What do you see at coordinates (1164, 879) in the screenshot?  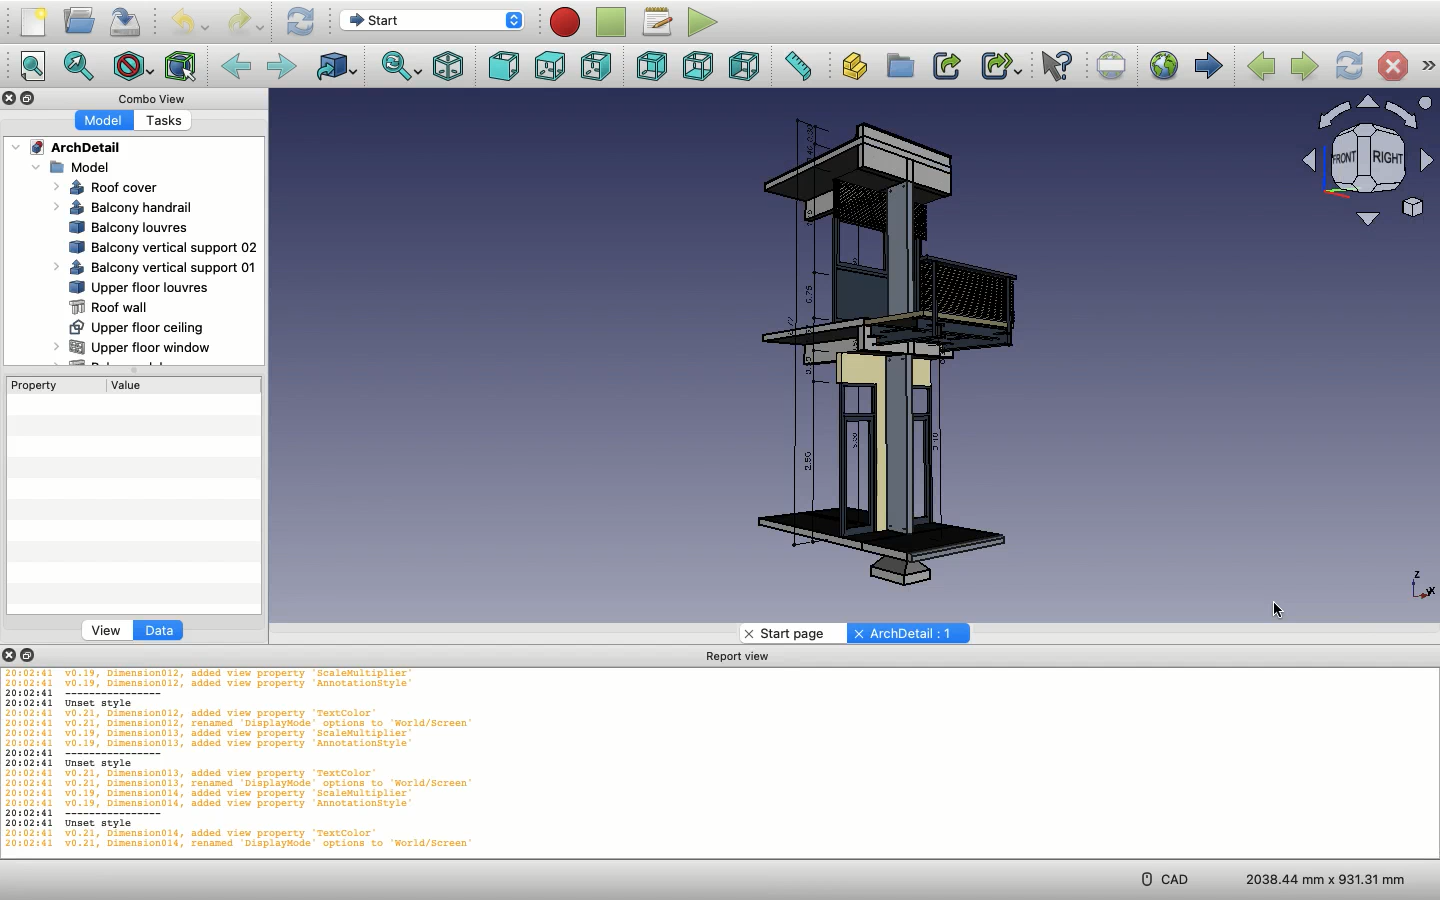 I see `CAD menu` at bounding box center [1164, 879].